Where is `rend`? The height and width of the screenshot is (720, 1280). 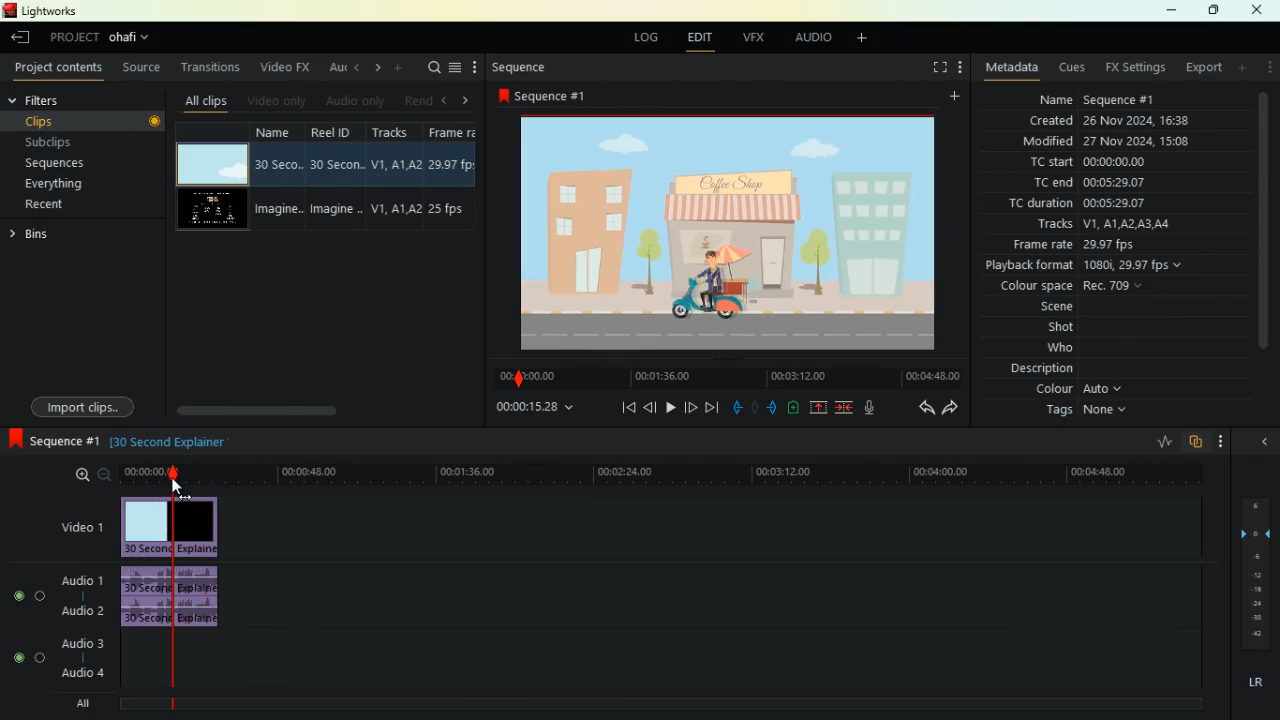
rend is located at coordinates (418, 102).